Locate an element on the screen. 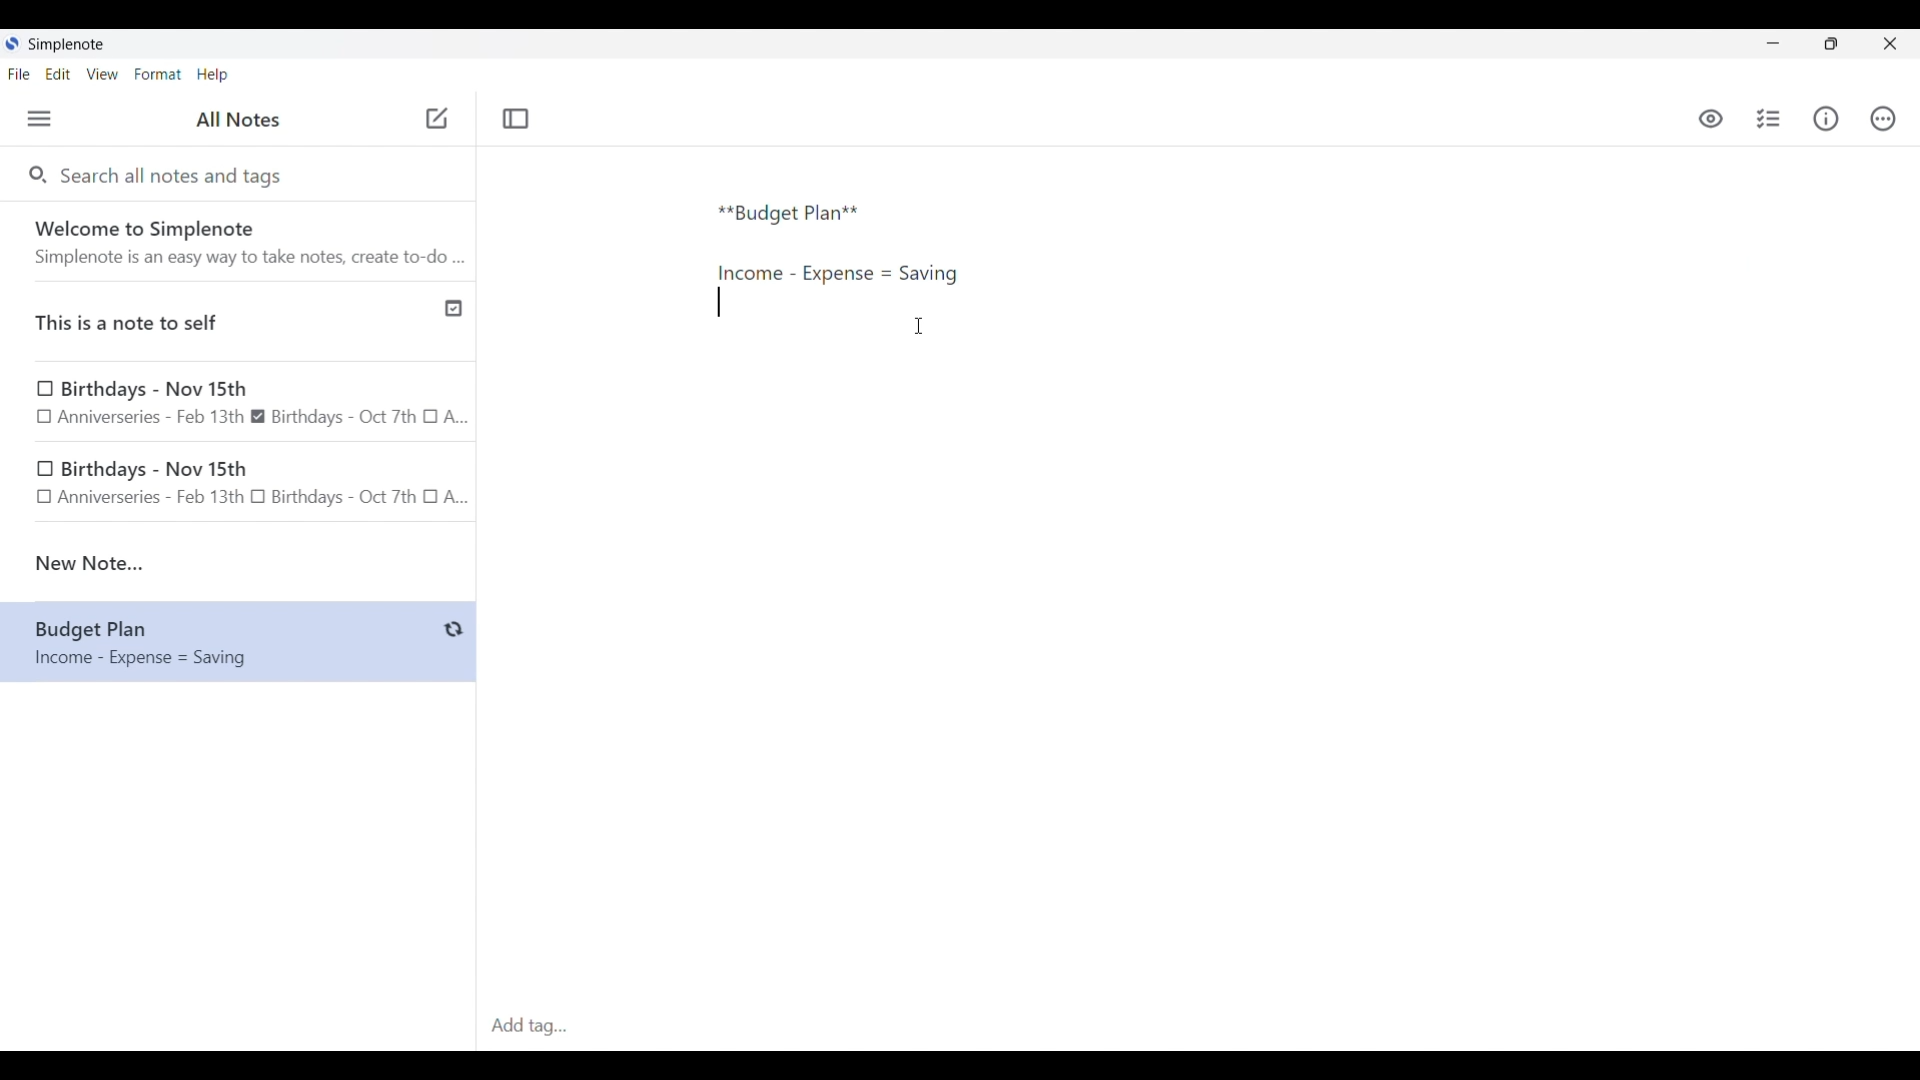 This screenshot has width=1920, height=1080. Software name is located at coordinates (68, 45).